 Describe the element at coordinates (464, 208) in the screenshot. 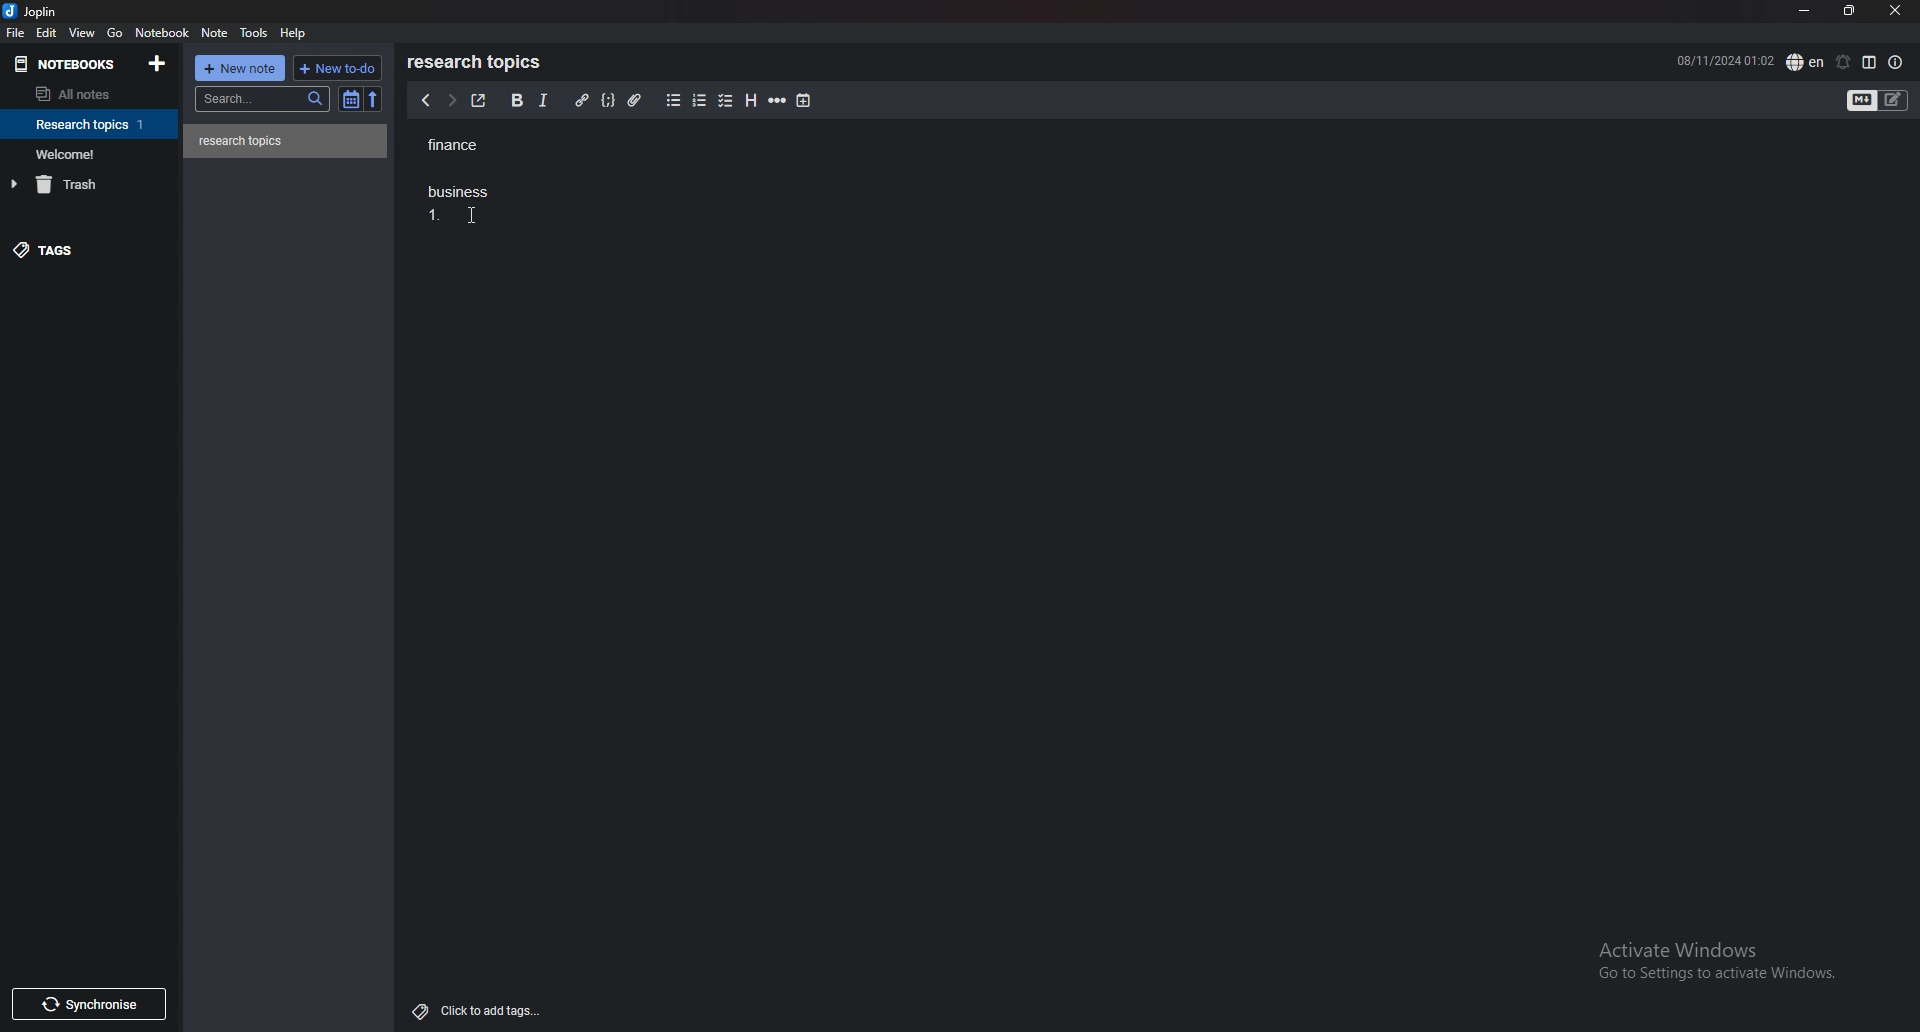

I see `Business 1.` at that location.